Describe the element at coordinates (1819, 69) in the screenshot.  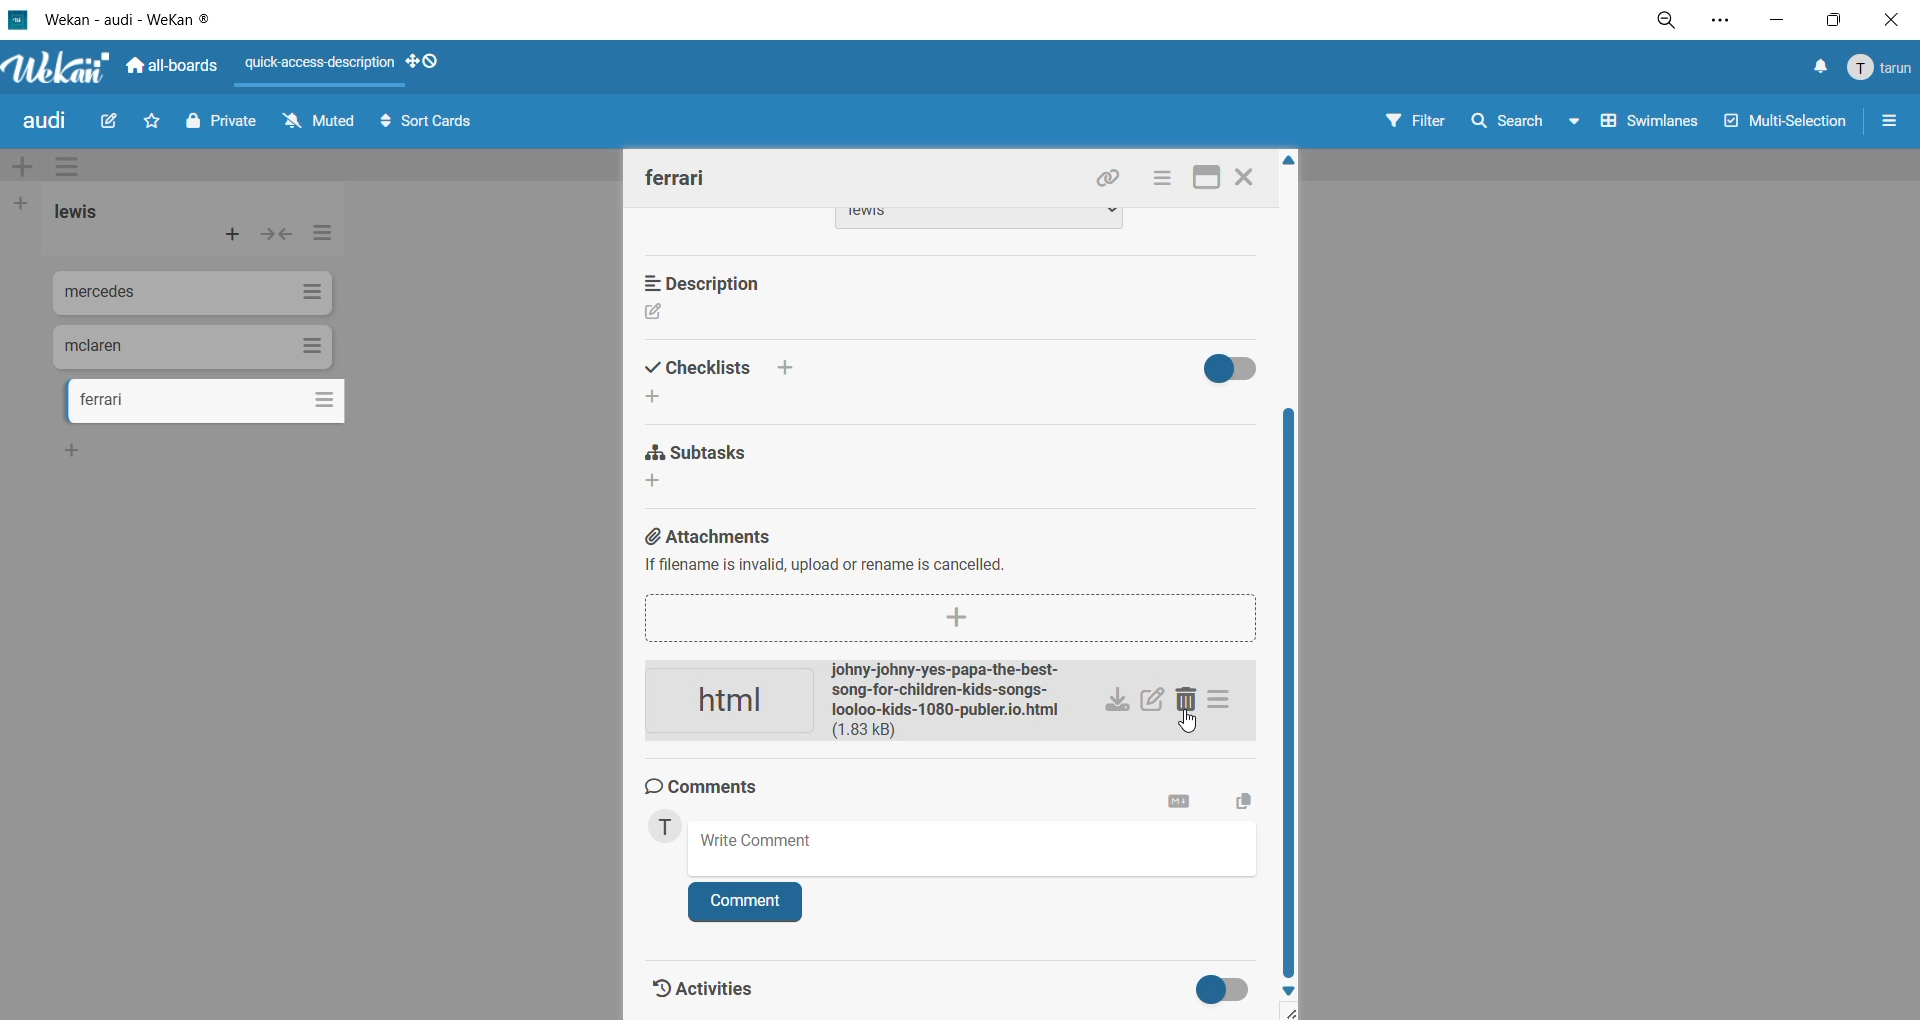
I see `notifications` at that location.